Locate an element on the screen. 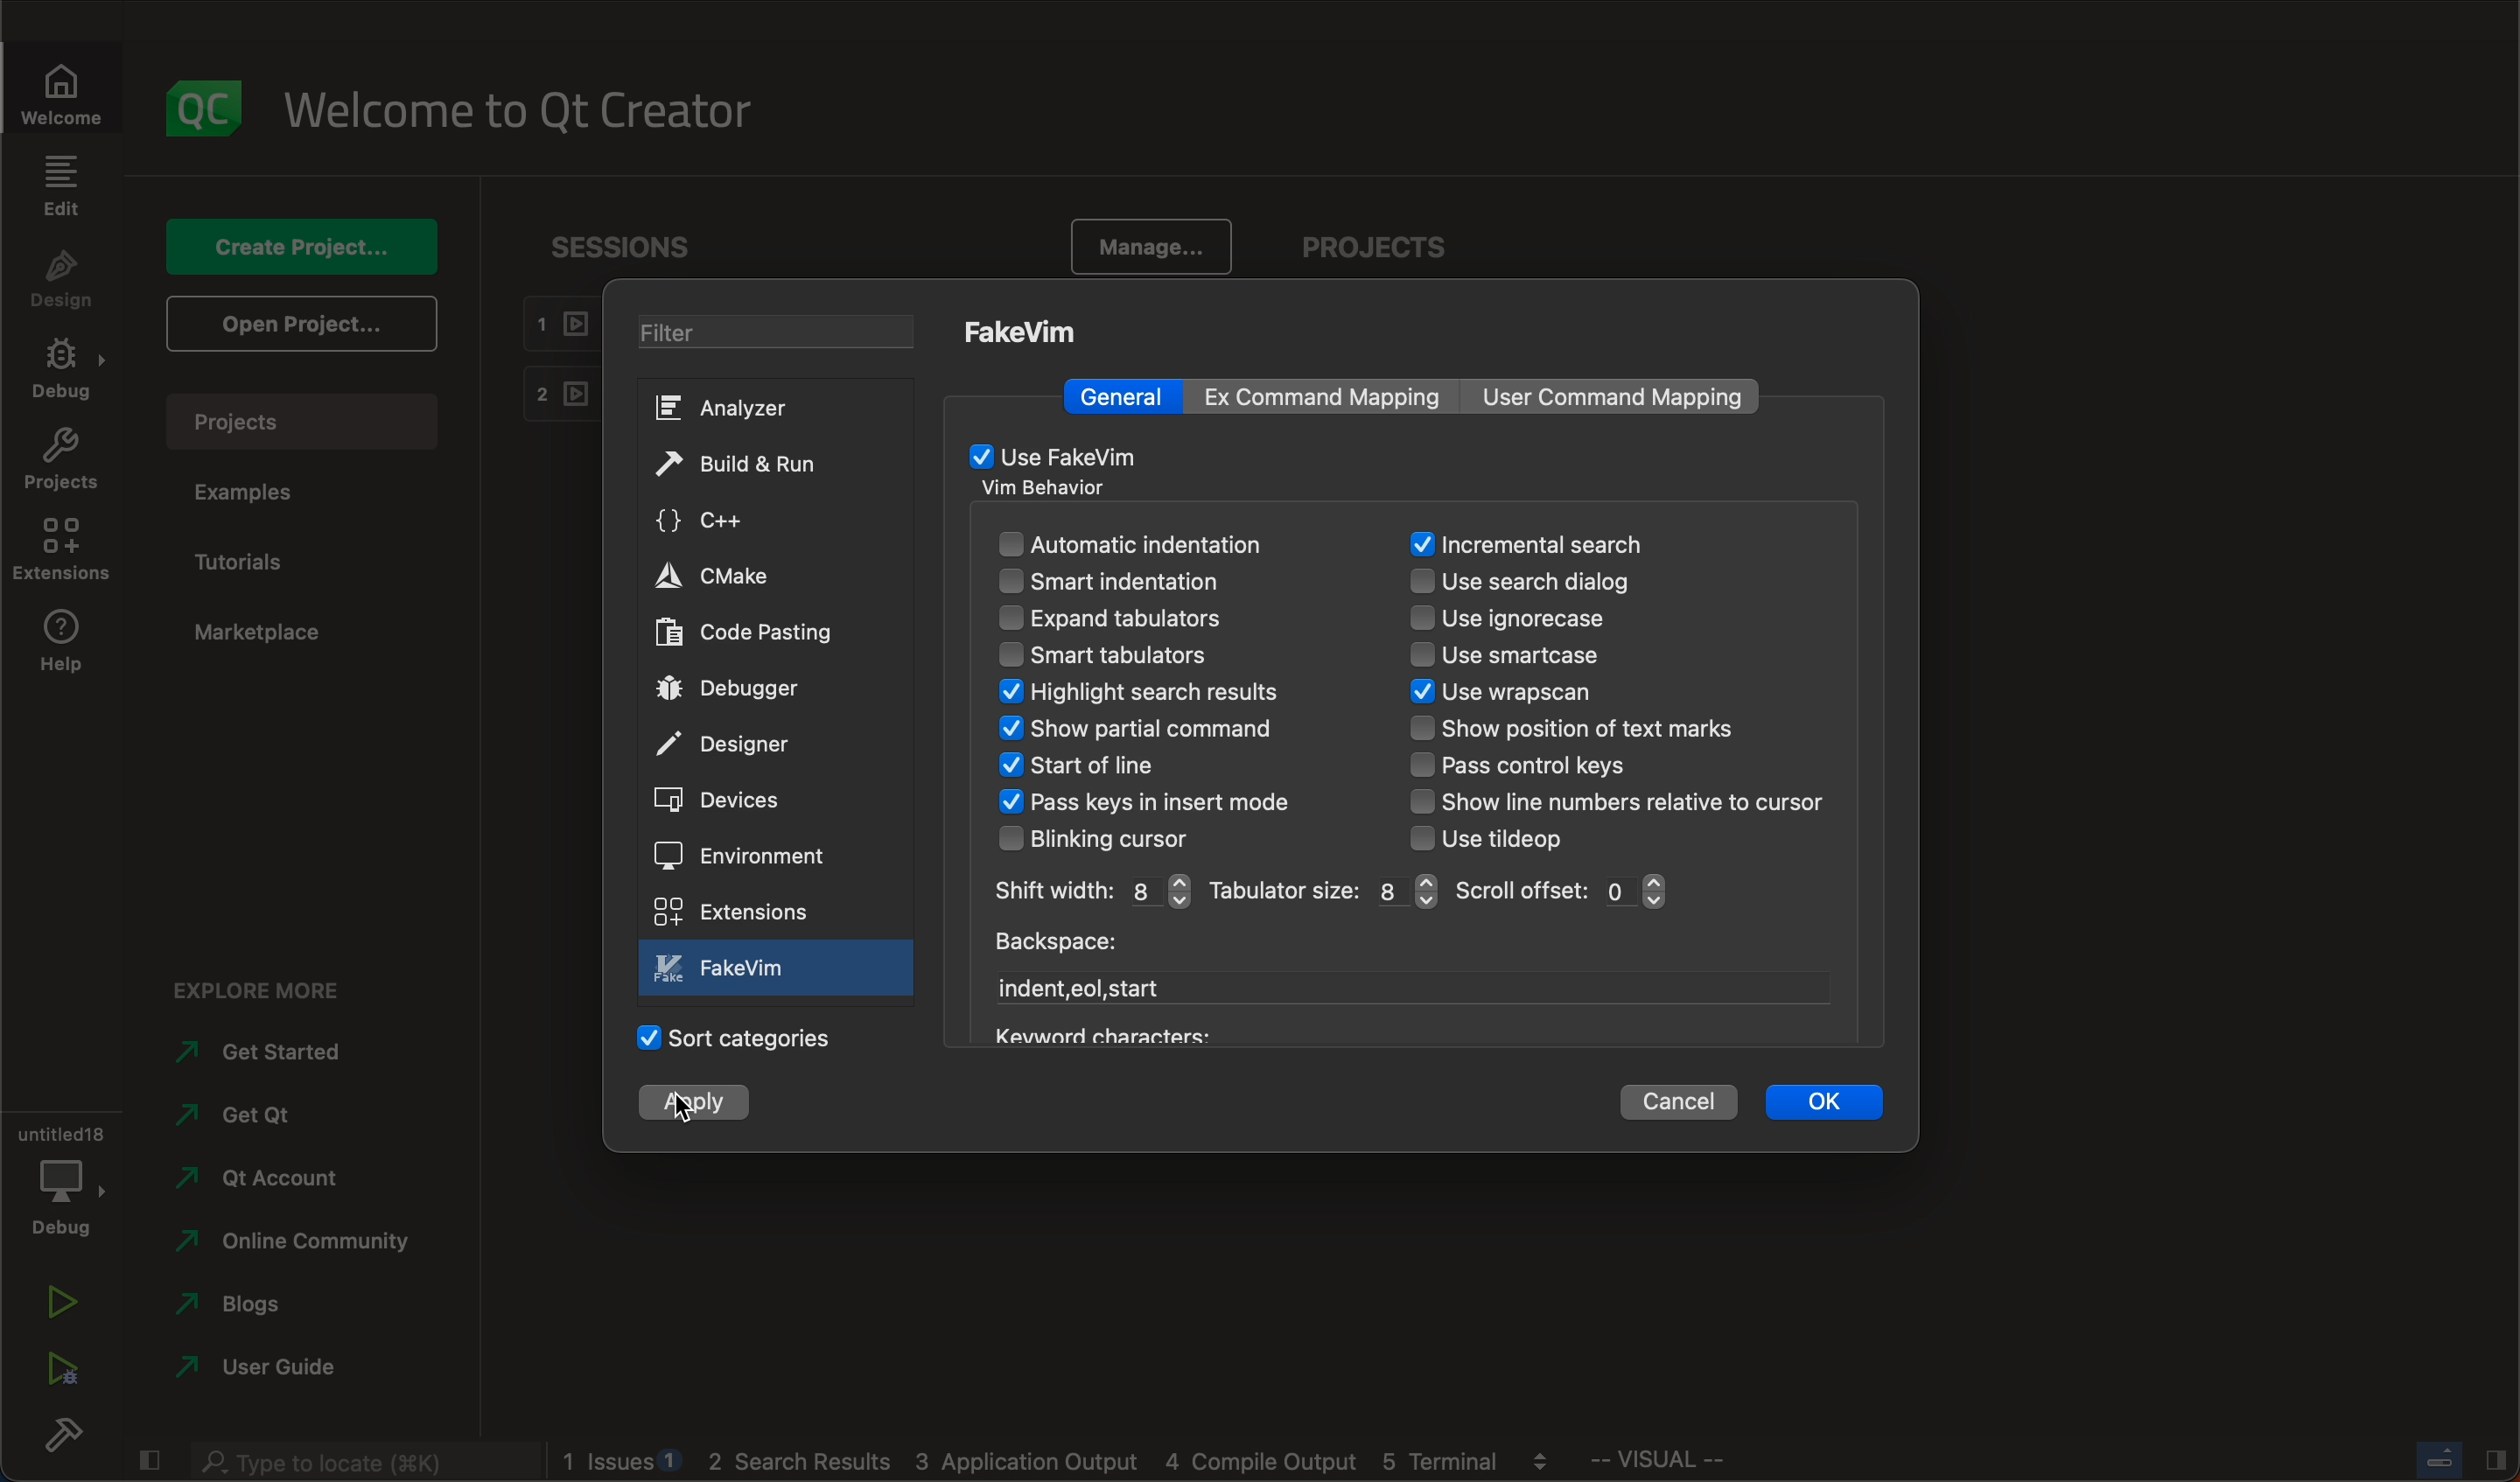 Image resolution: width=2520 pixels, height=1482 pixels. general is located at coordinates (1128, 396).